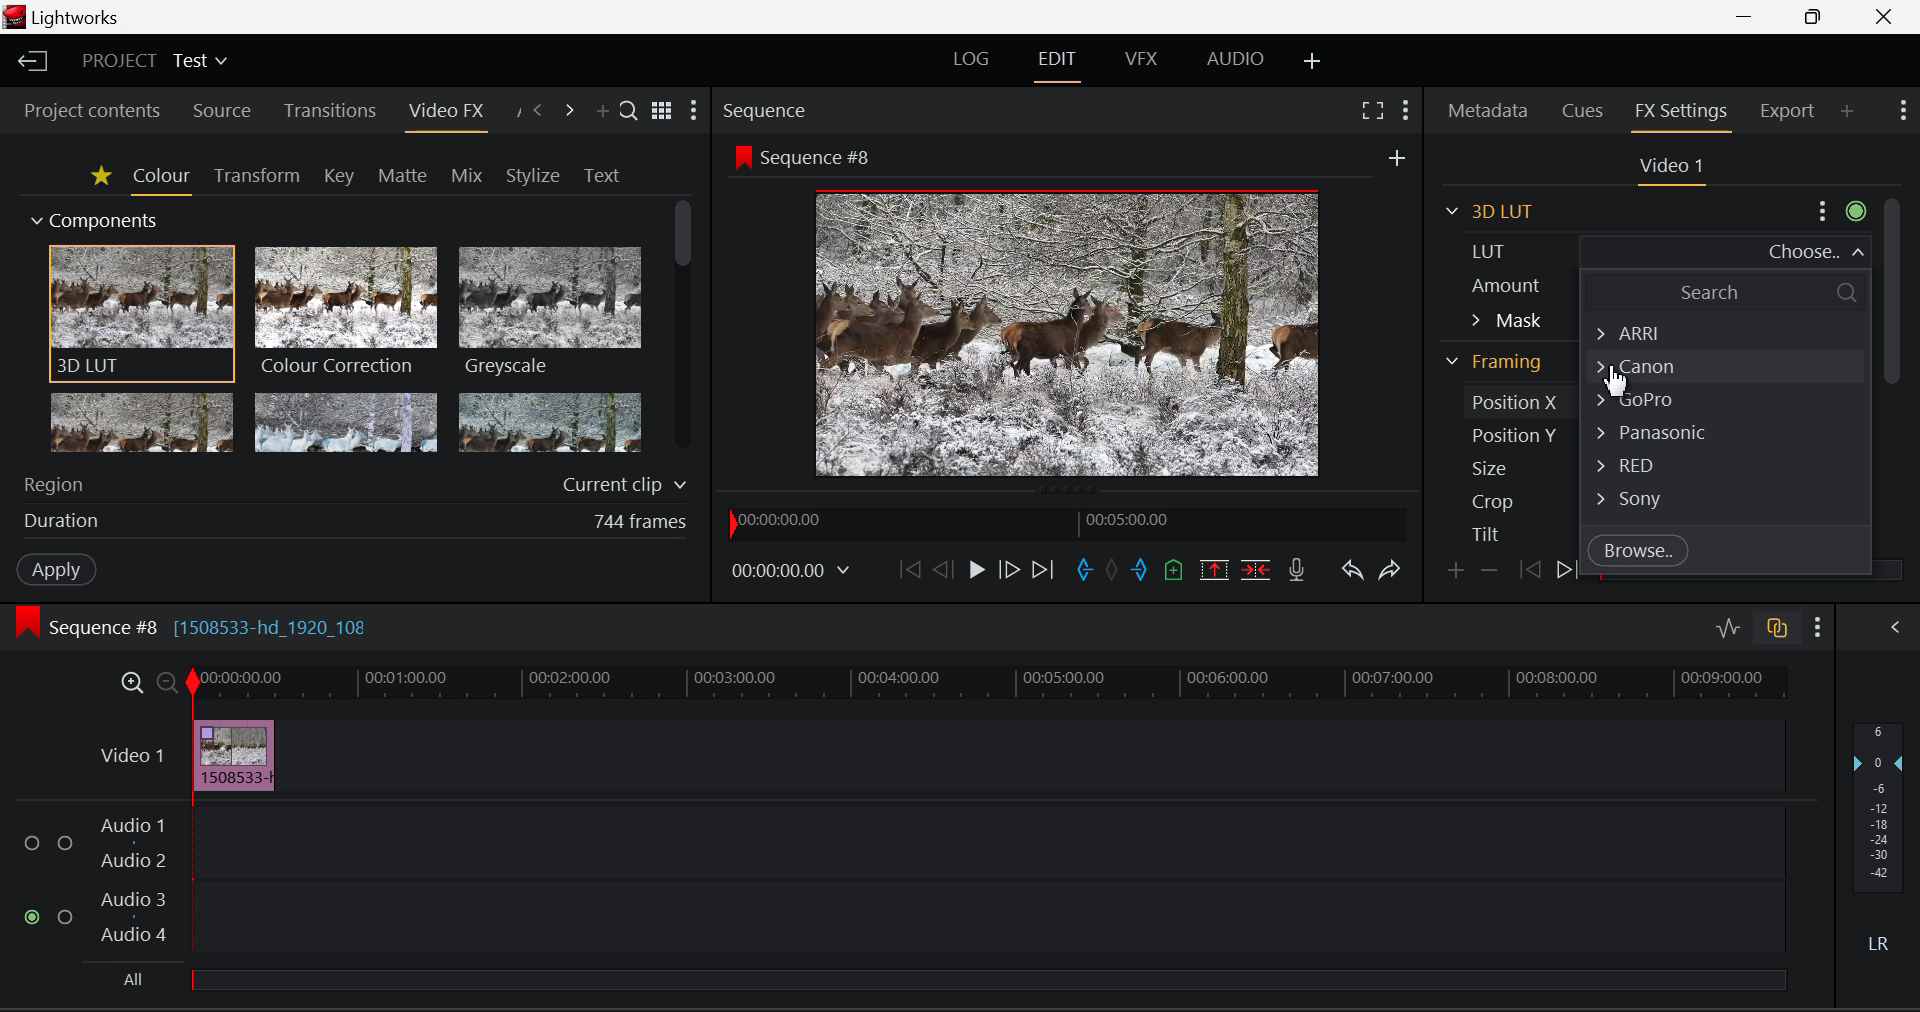 The height and width of the screenshot is (1012, 1920). Describe the element at coordinates (1816, 17) in the screenshot. I see `Minimize` at that location.